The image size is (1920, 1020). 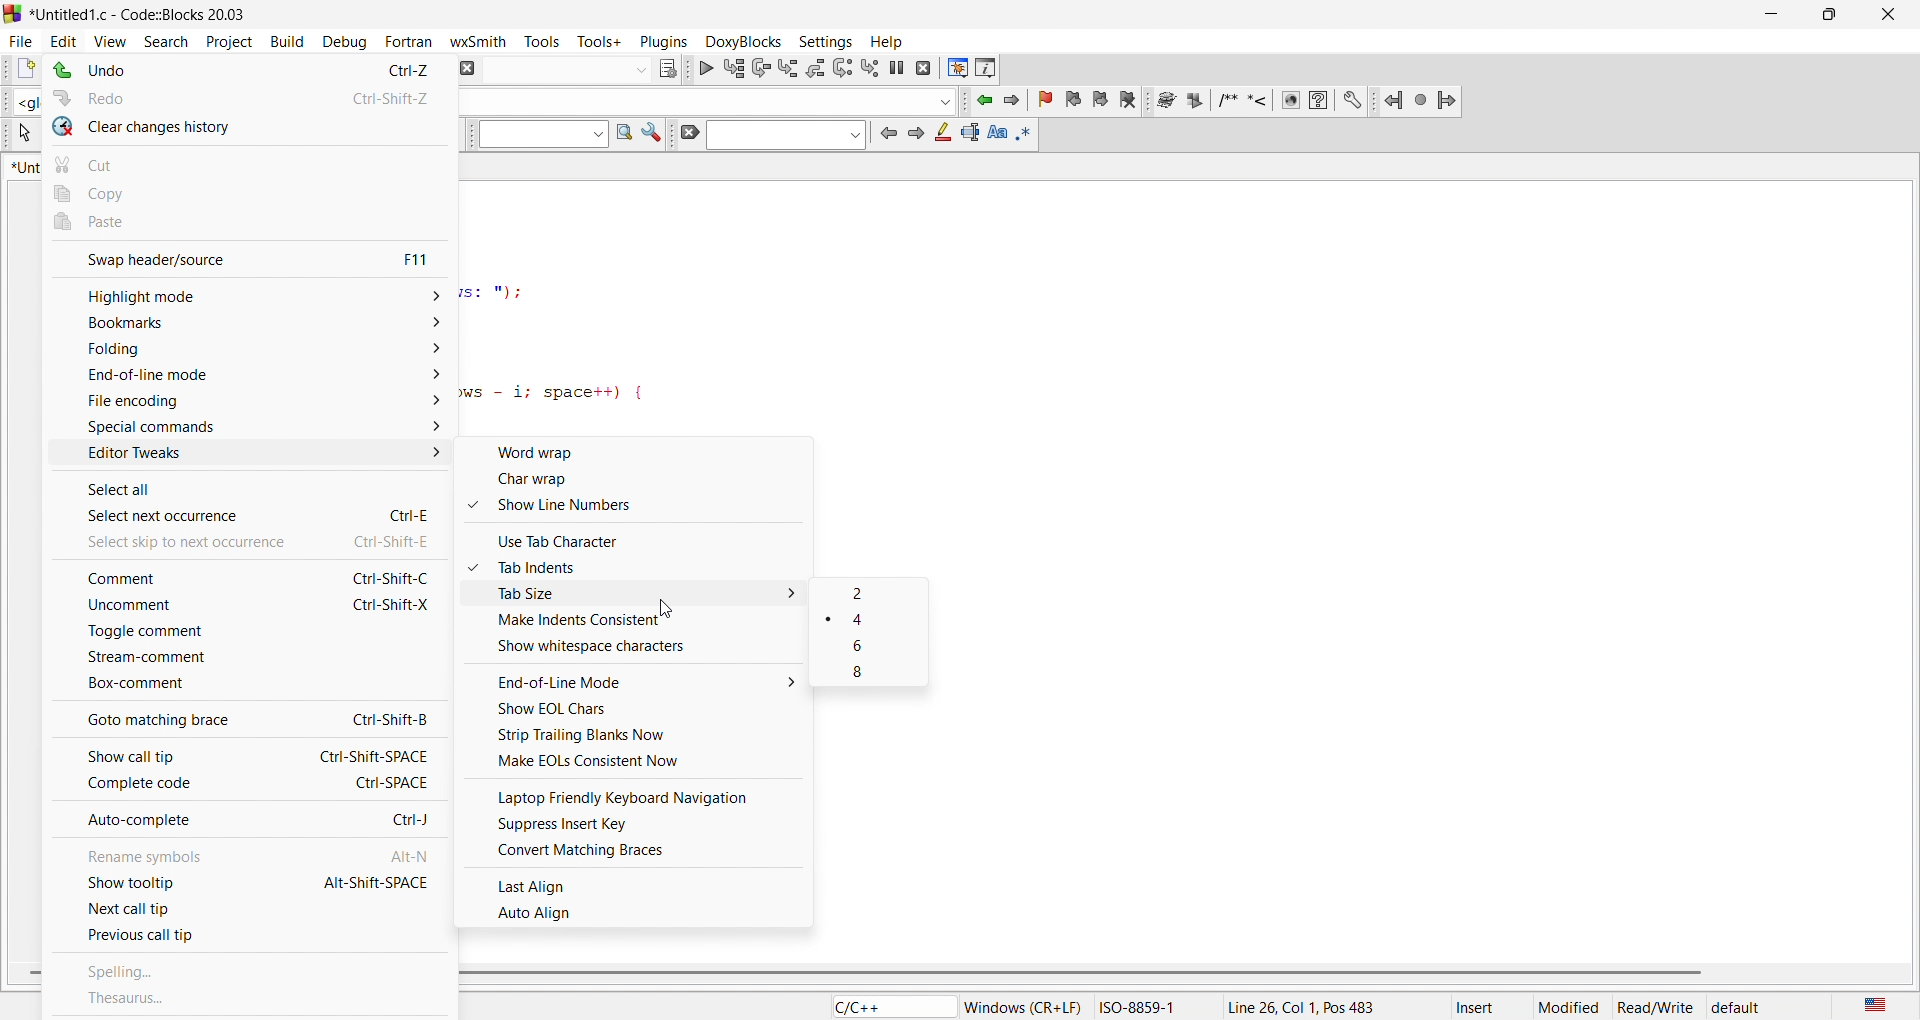 I want to click on 2 space, so click(x=875, y=592).